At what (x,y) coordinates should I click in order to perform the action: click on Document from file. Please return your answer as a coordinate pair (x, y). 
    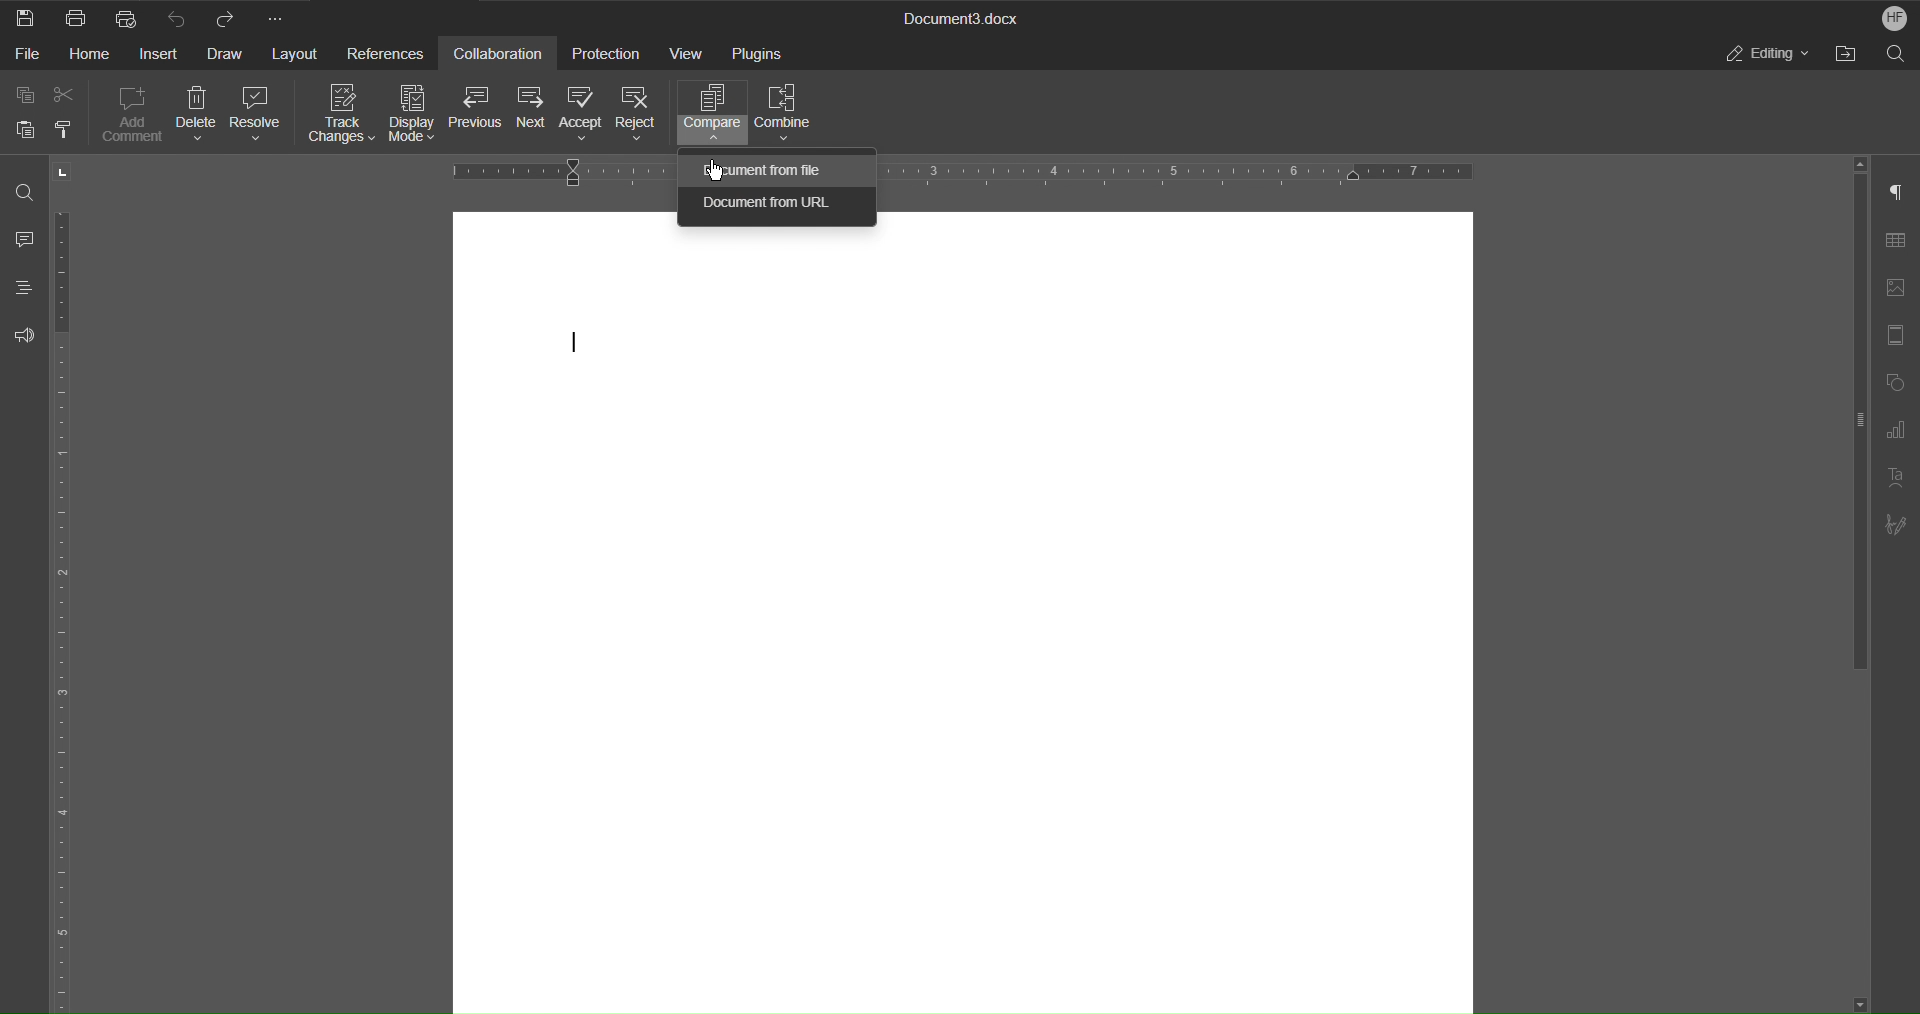
    Looking at the image, I should click on (763, 169).